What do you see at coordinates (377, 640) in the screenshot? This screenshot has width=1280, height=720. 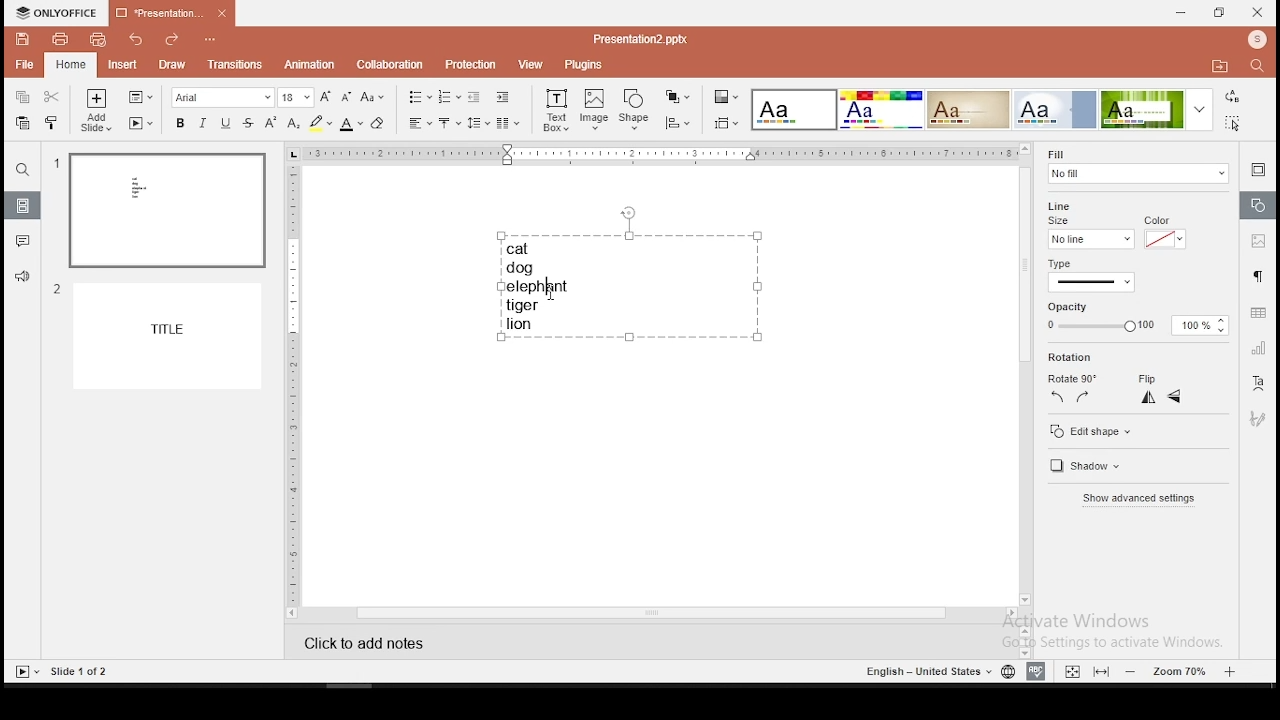 I see `click to add notes` at bounding box center [377, 640].